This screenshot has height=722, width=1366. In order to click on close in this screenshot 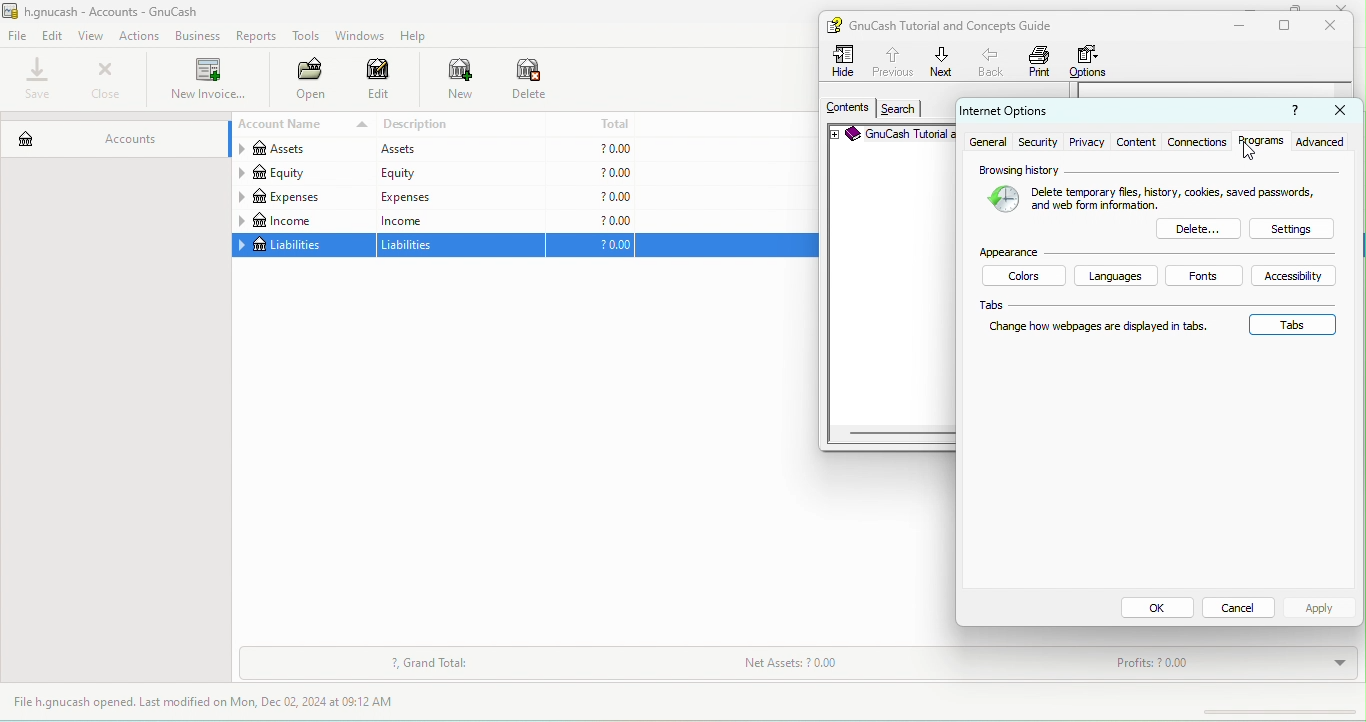, I will do `click(105, 80)`.